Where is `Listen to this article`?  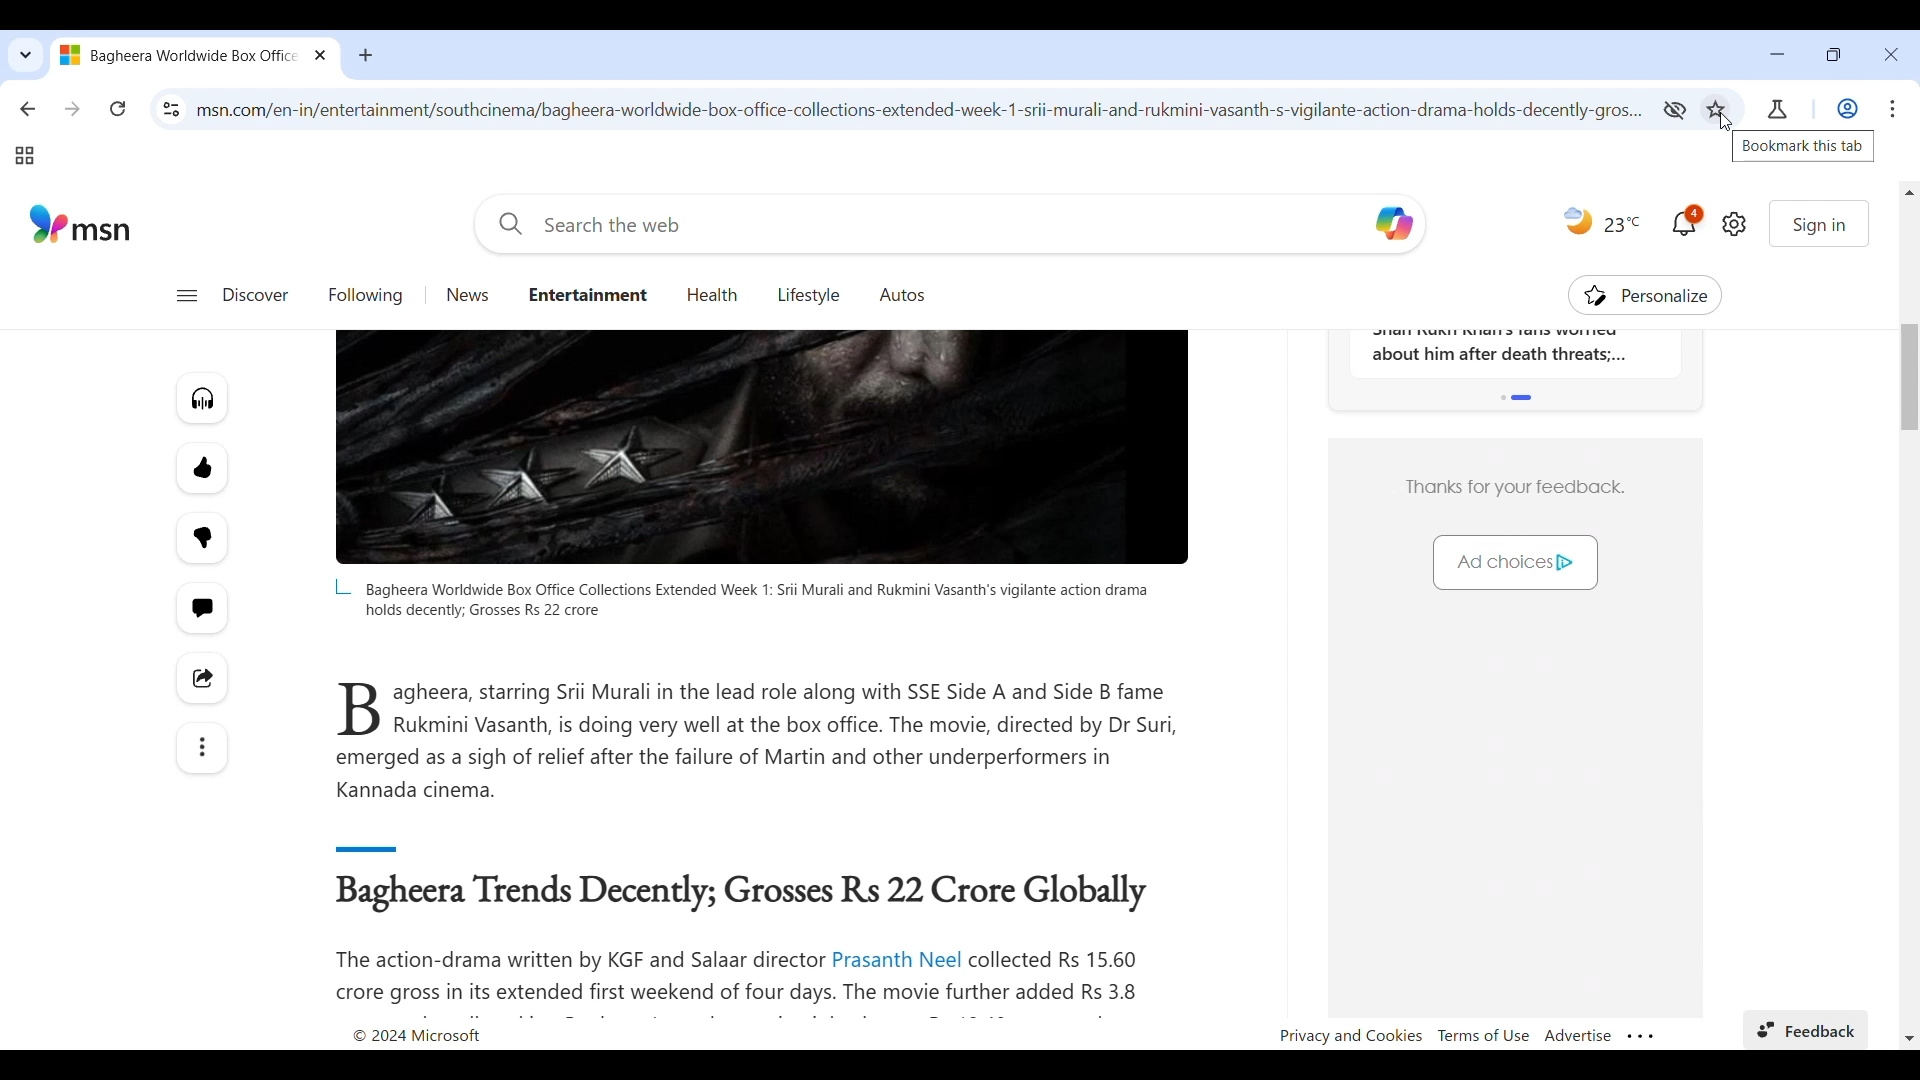 Listen to this article is located at coordinates (202, 398).